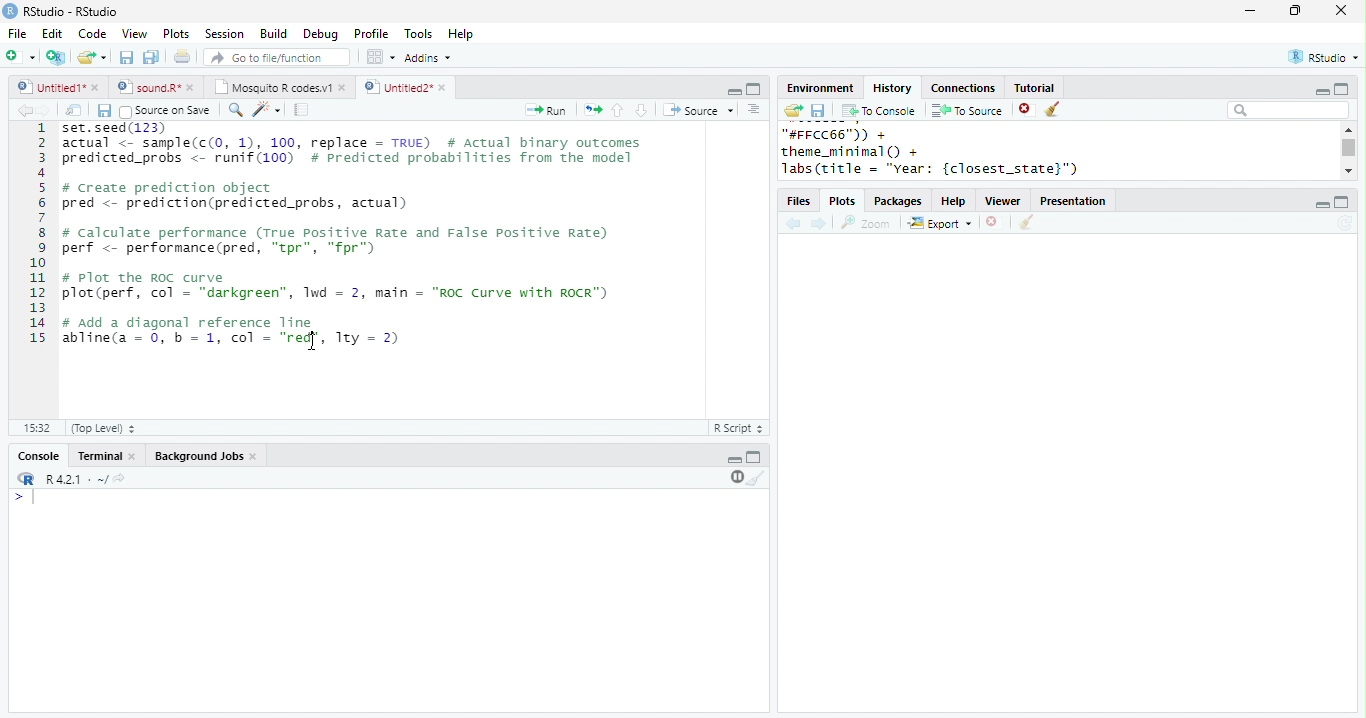 This screenshot has width=1366, height=718. I want to click on # Plot the ROC curveplot(perf, col - "darkgreen”, 1wd = 2, main = "ROC Curve with ROCR"), so click(338, 287).